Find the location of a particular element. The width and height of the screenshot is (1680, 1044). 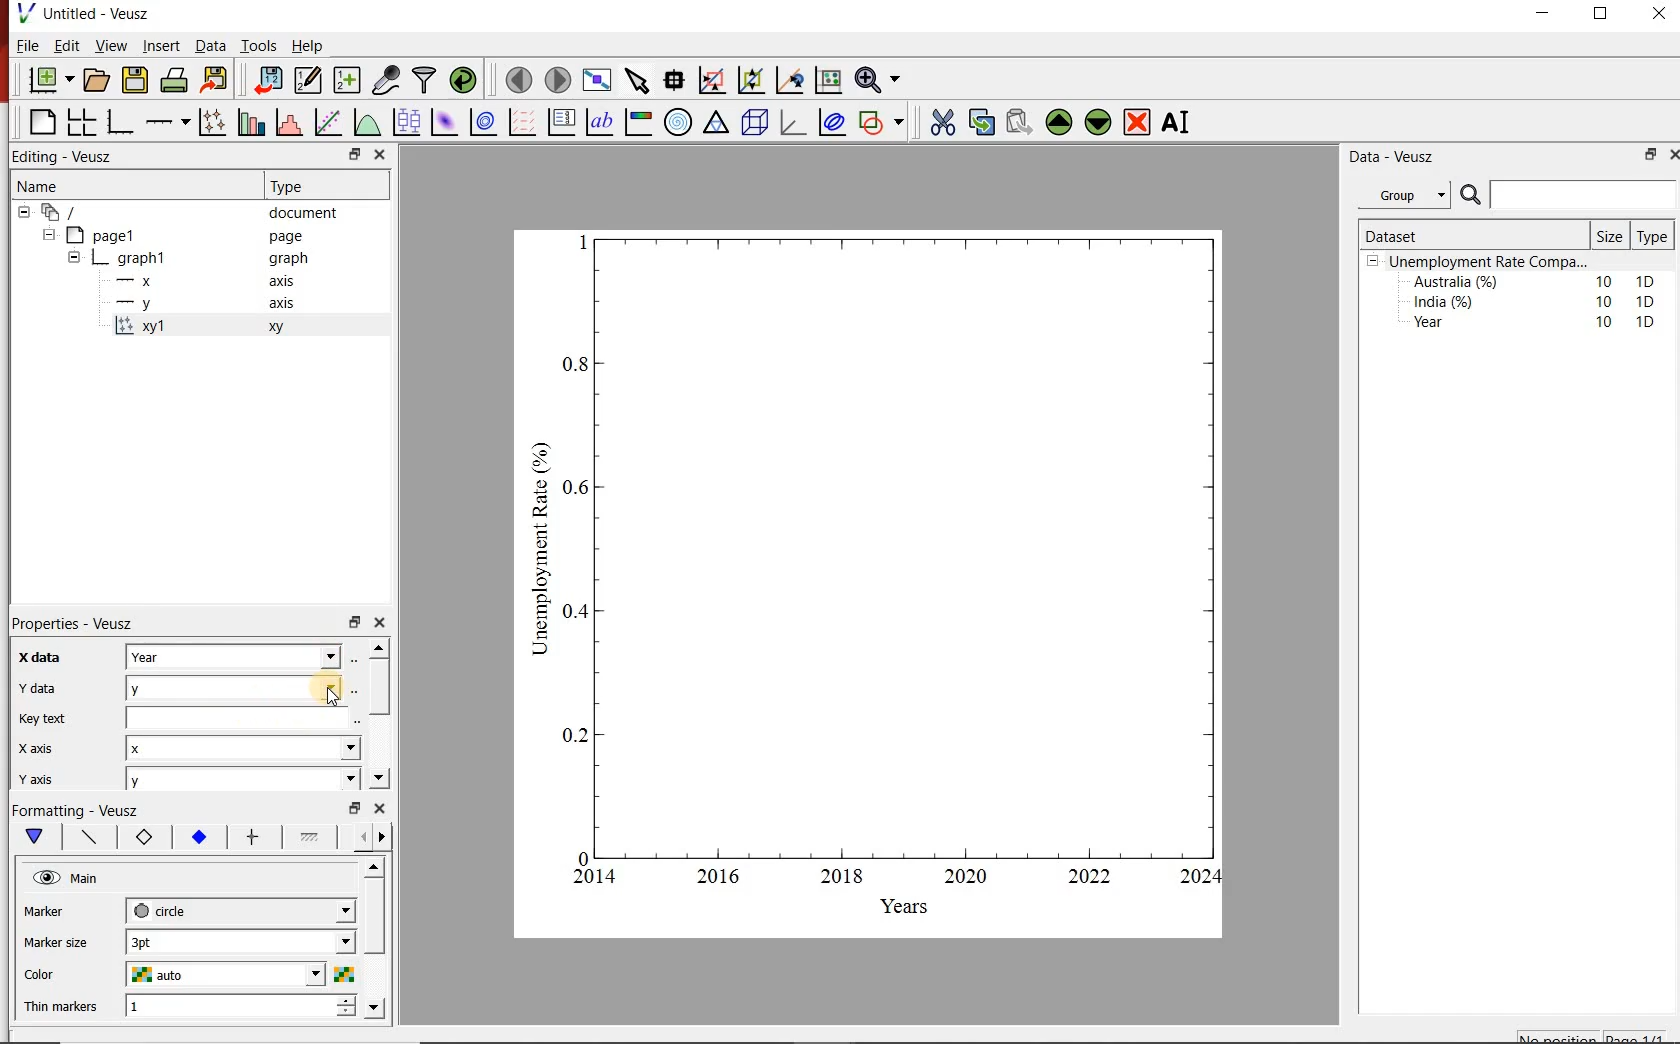

marker border is located at coordinates (143, 838).